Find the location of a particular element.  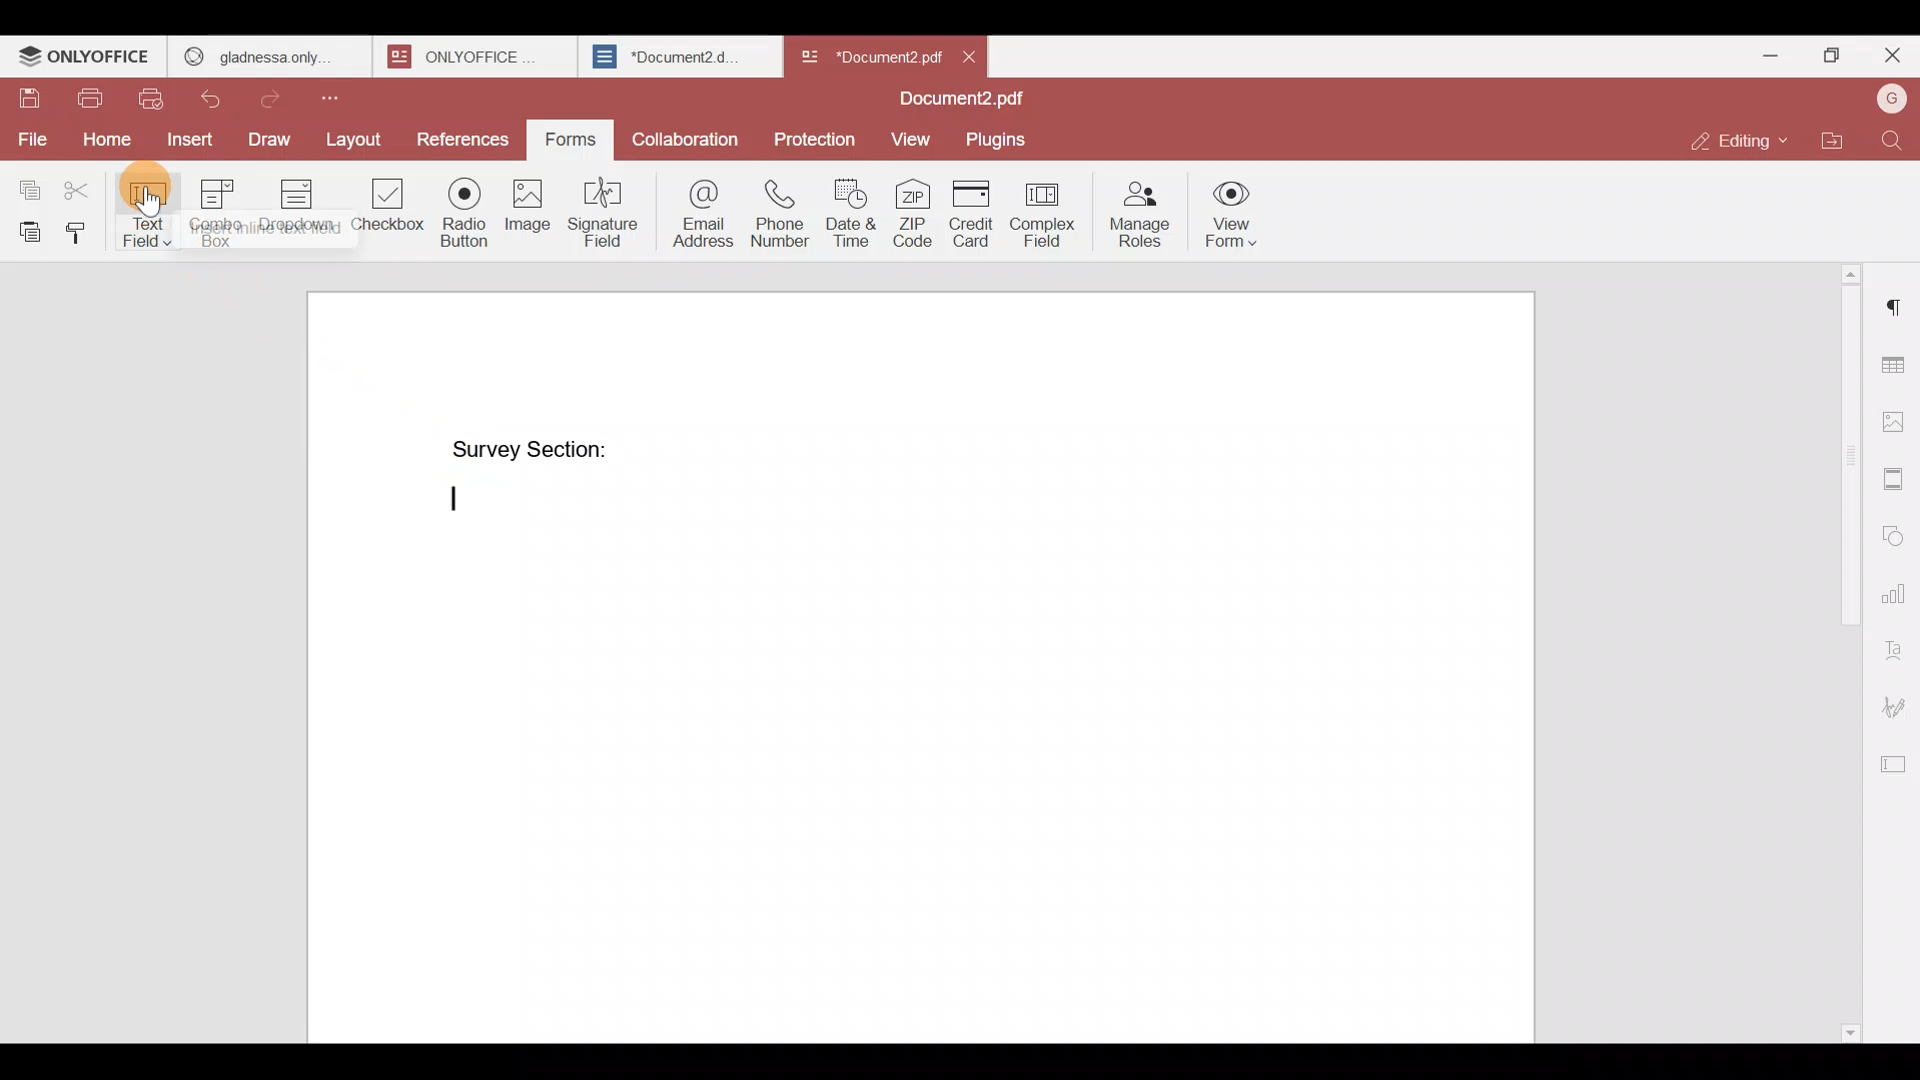

References is located at coordinates (461, 134).